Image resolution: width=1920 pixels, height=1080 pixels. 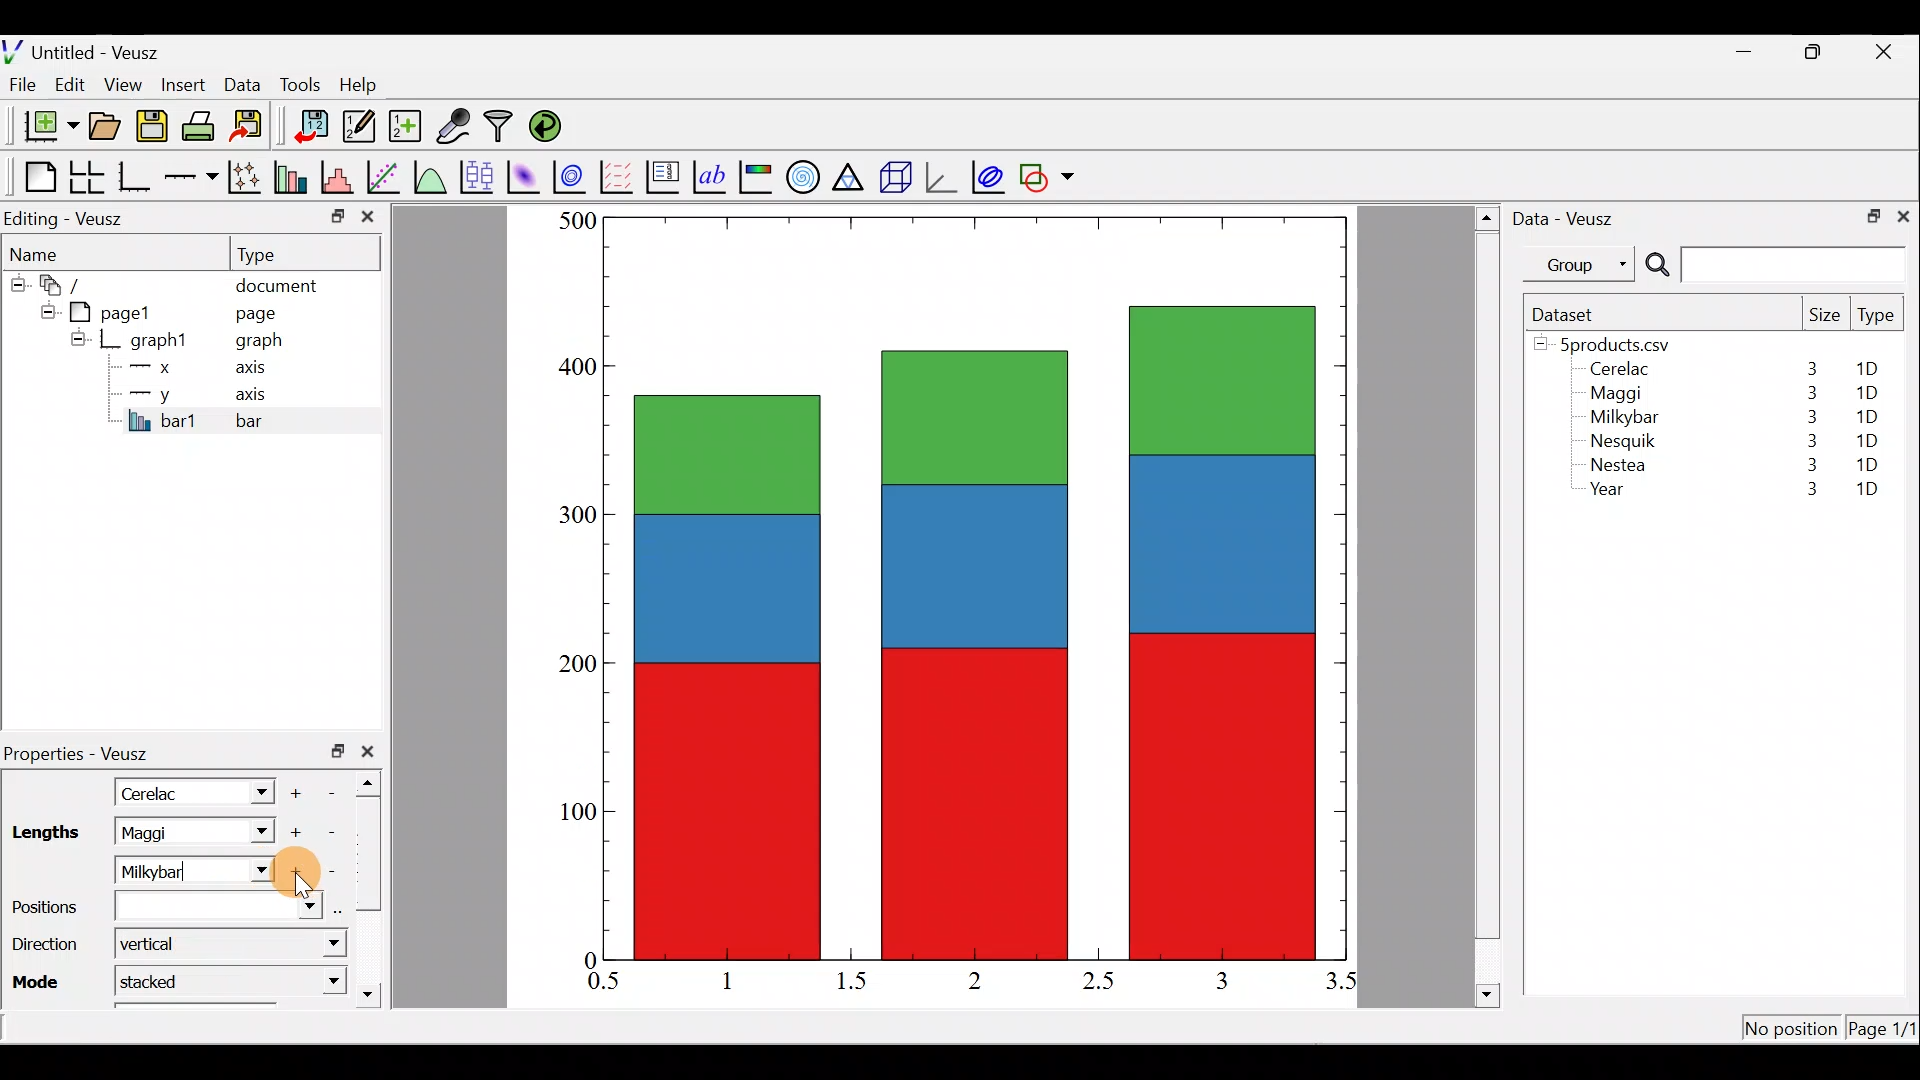 I want to click on Plot key, so click(x=665, y=175).